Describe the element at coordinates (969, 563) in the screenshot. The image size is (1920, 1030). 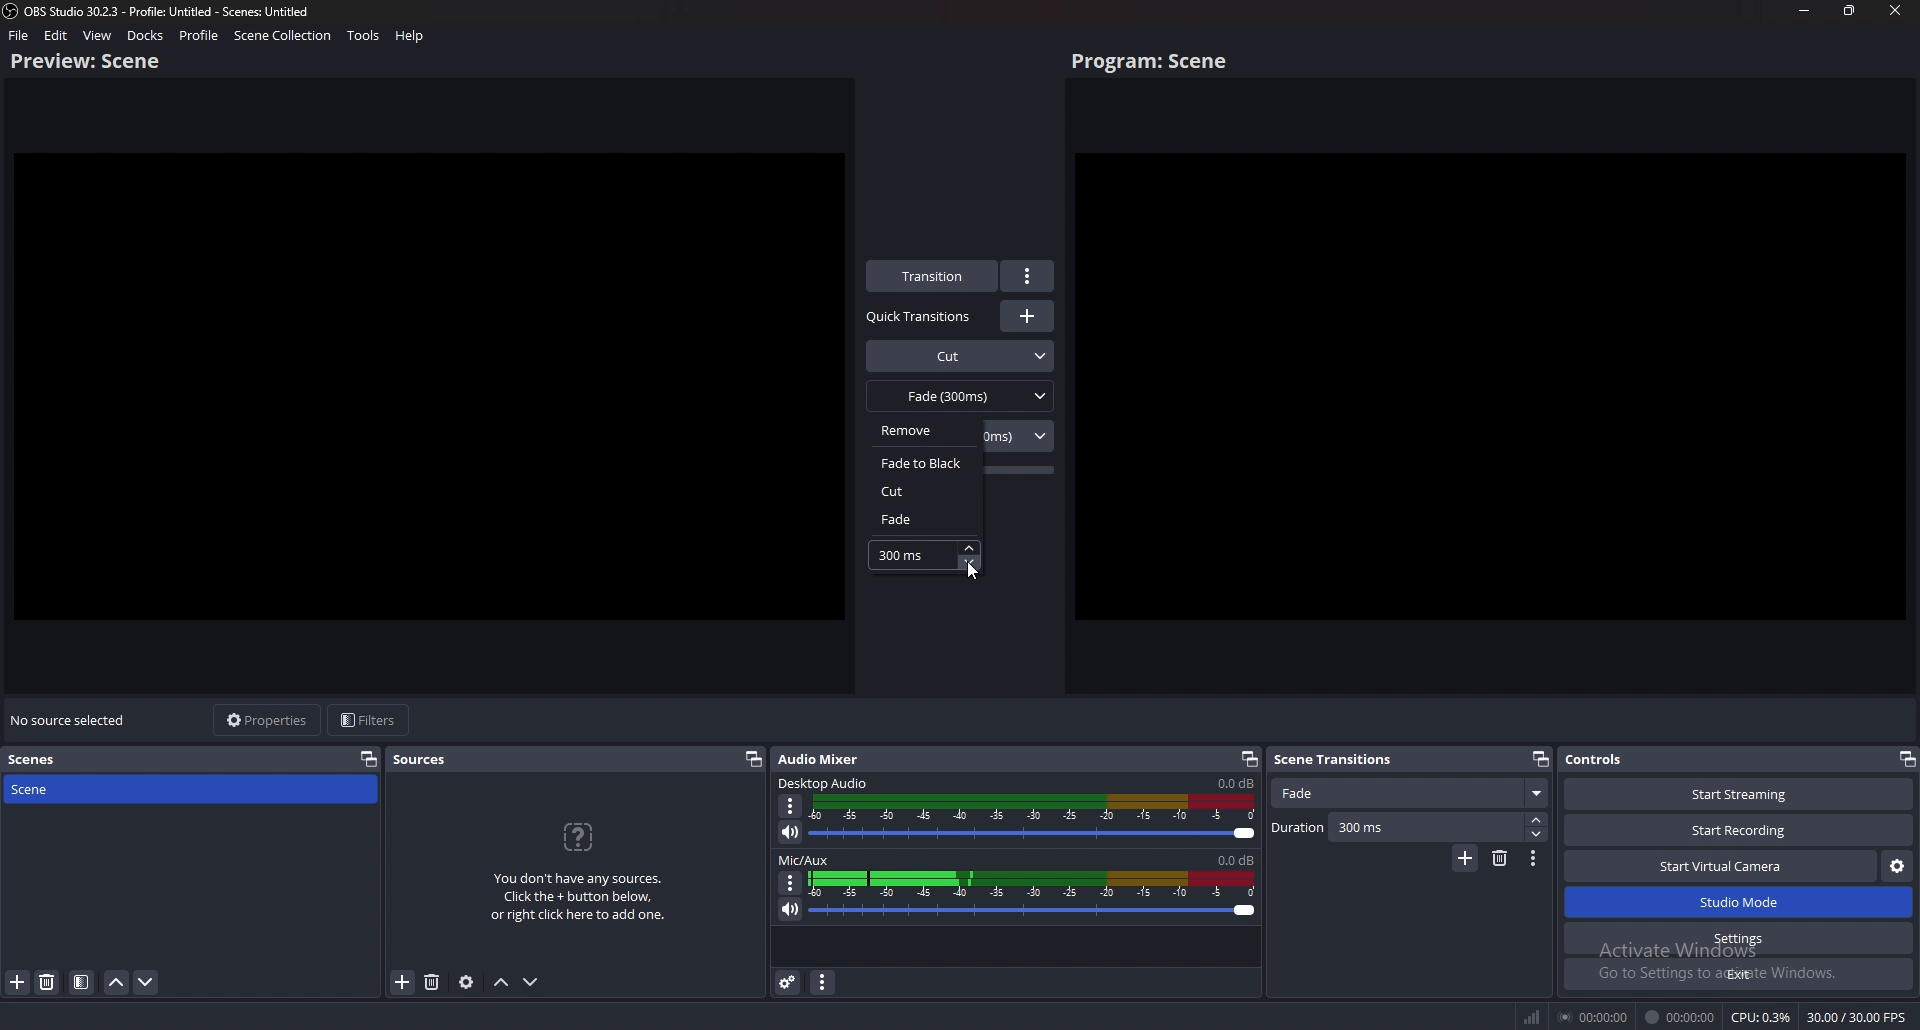
I see `decrease fade timer` at that location.